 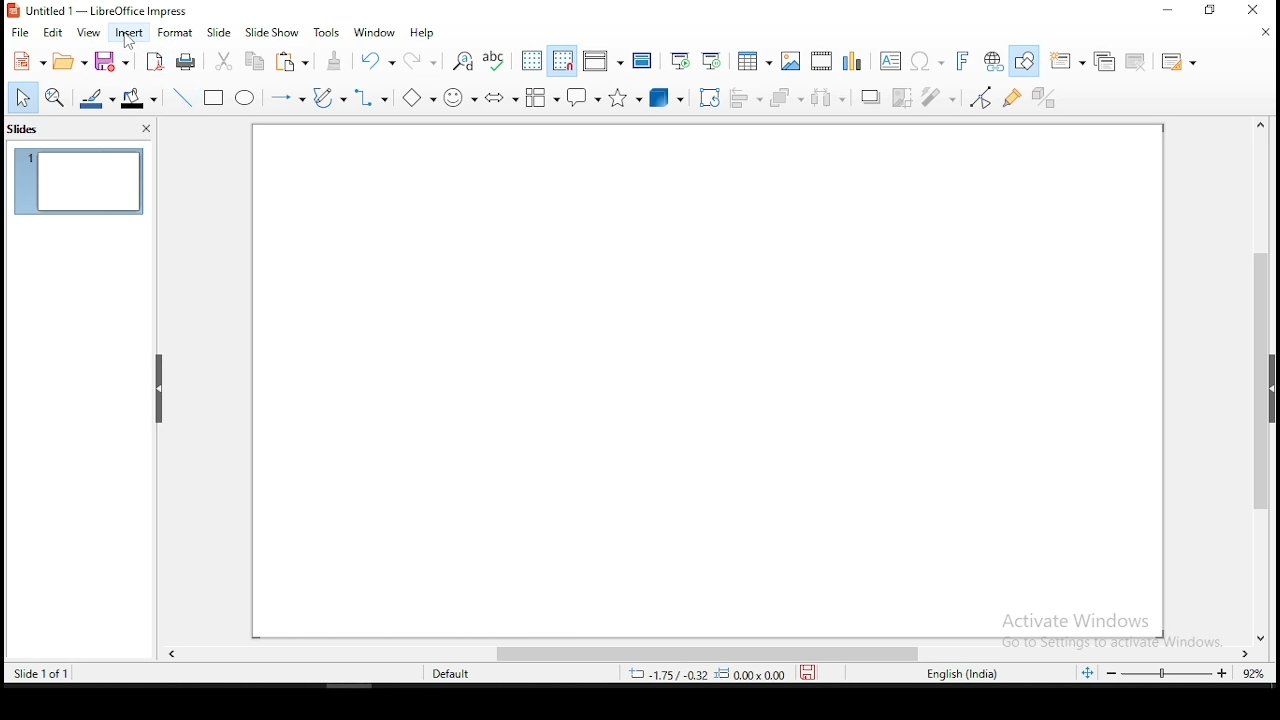 I want to click on -1.75/0.32 0.00x0.00, so click(x=705, y=674).